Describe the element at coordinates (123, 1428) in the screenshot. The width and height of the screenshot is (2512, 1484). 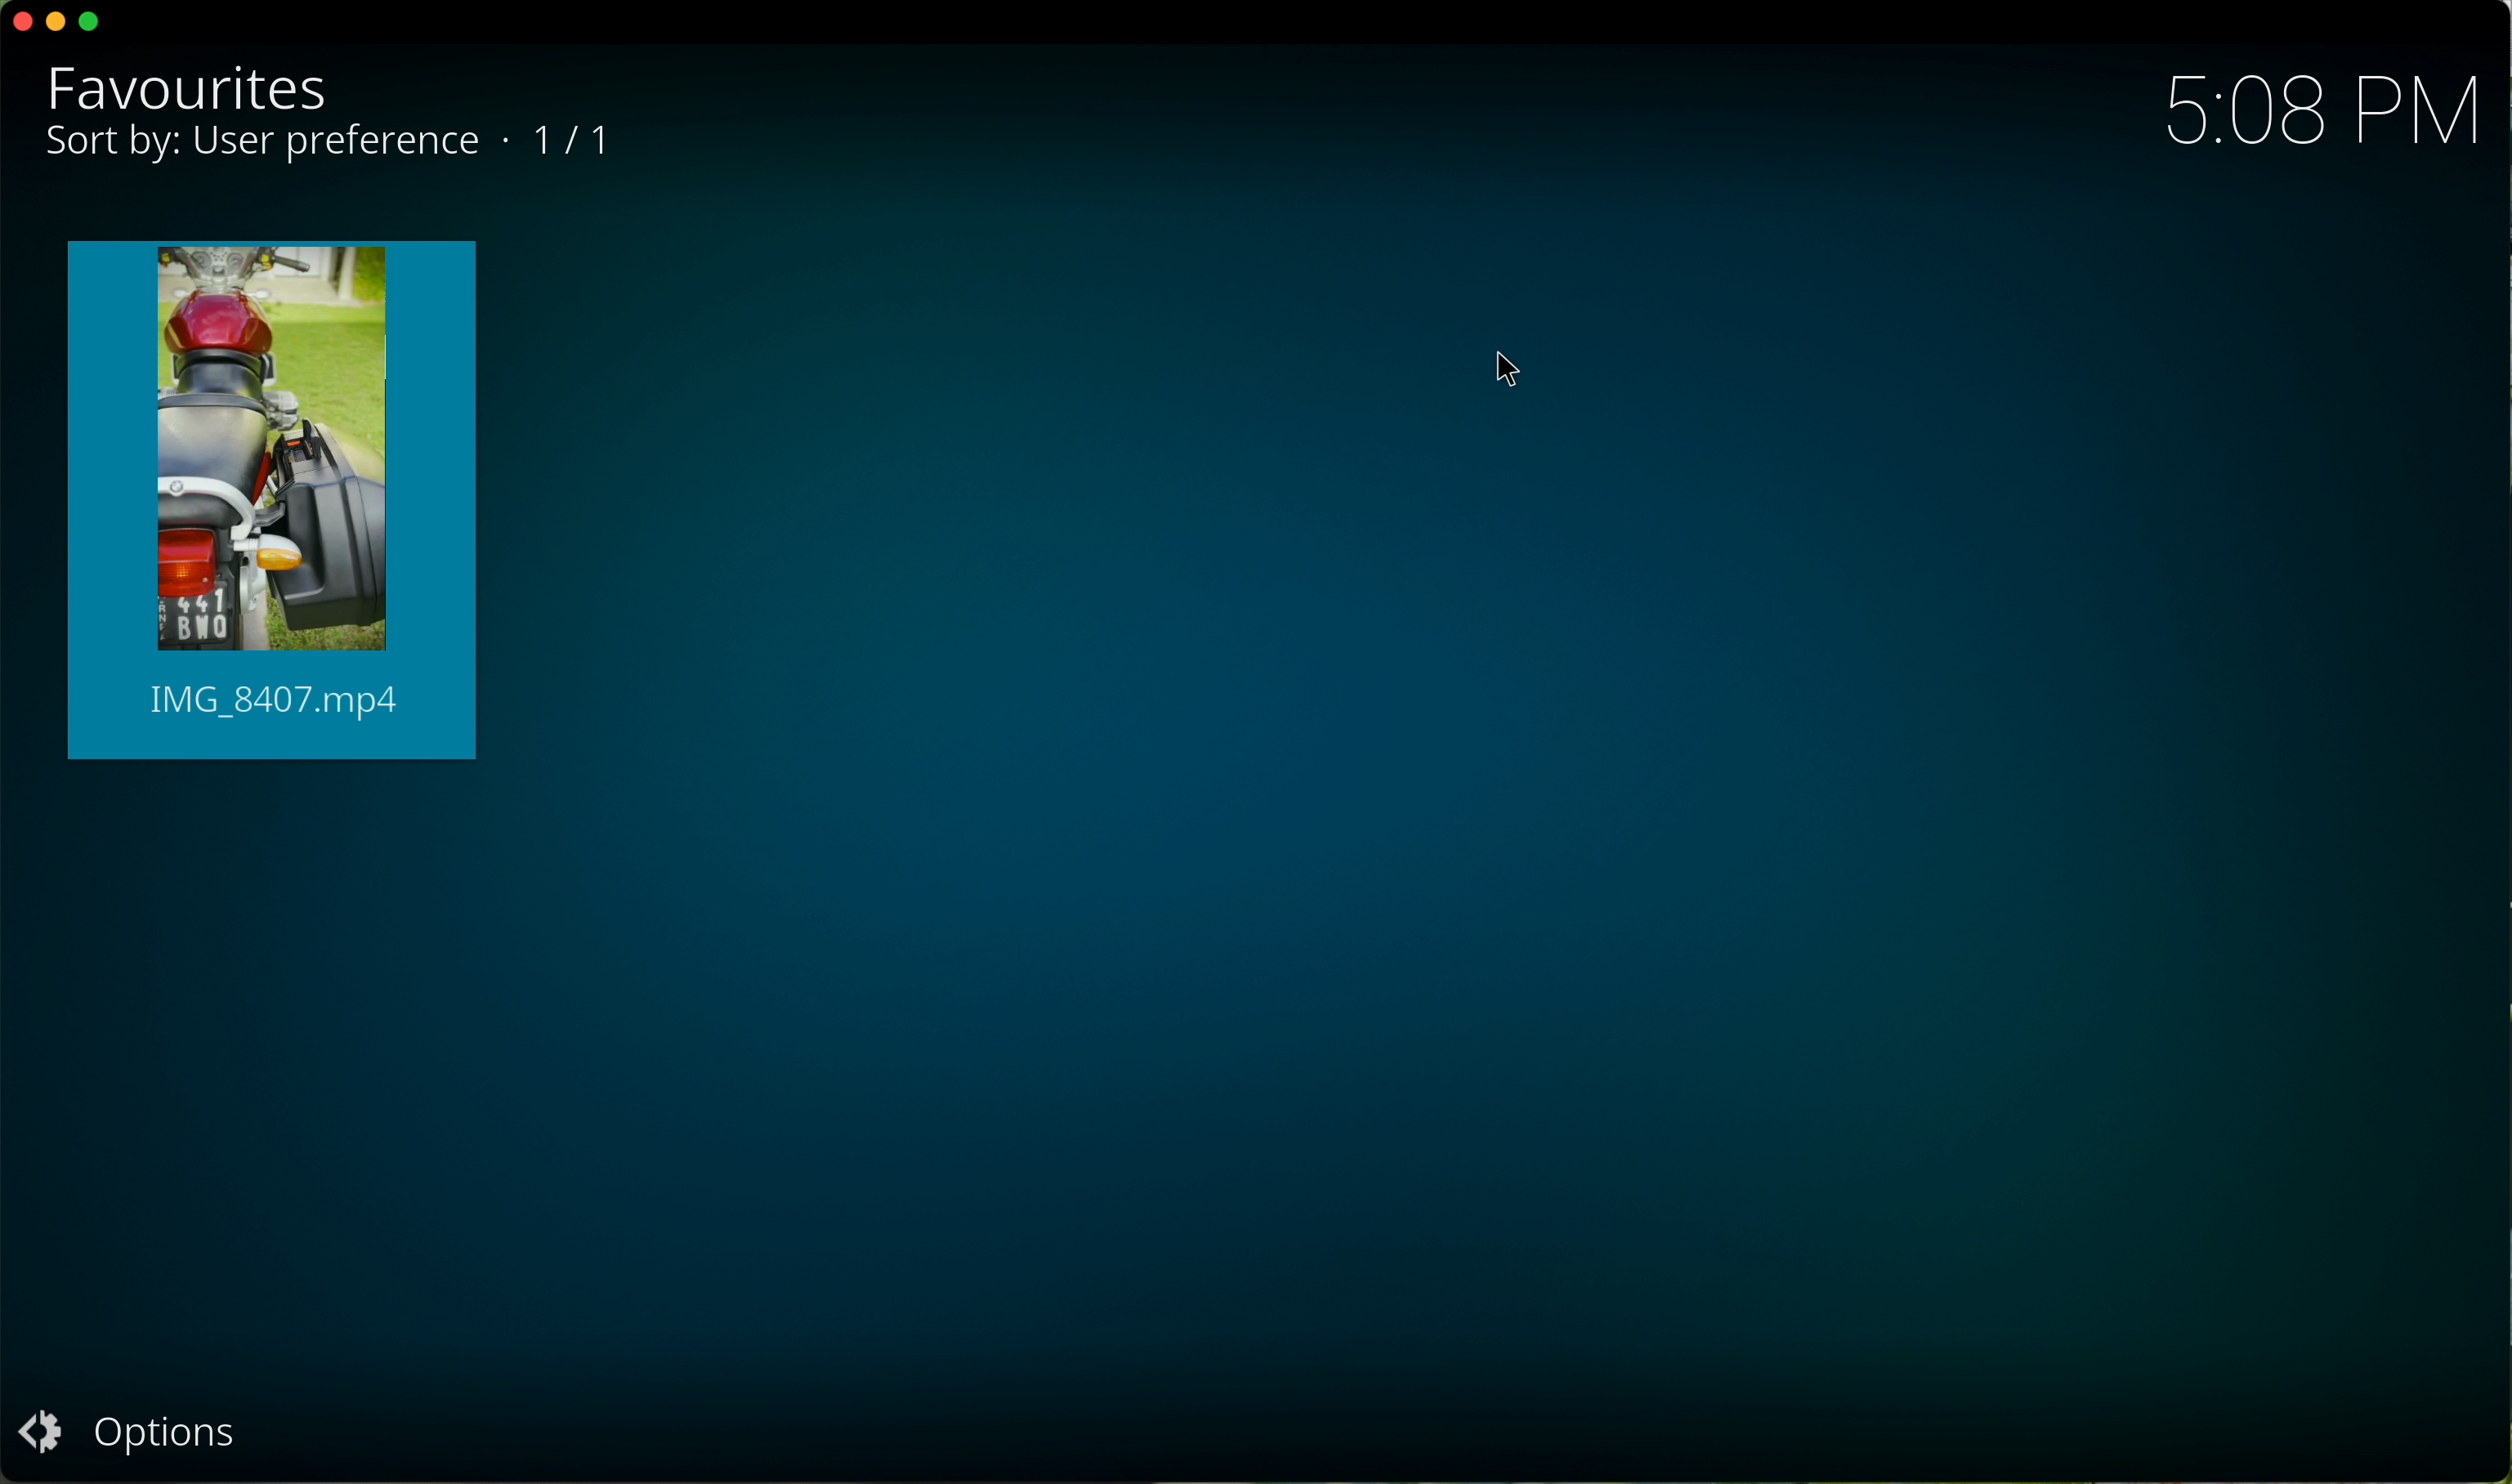
I see `options` at that location.